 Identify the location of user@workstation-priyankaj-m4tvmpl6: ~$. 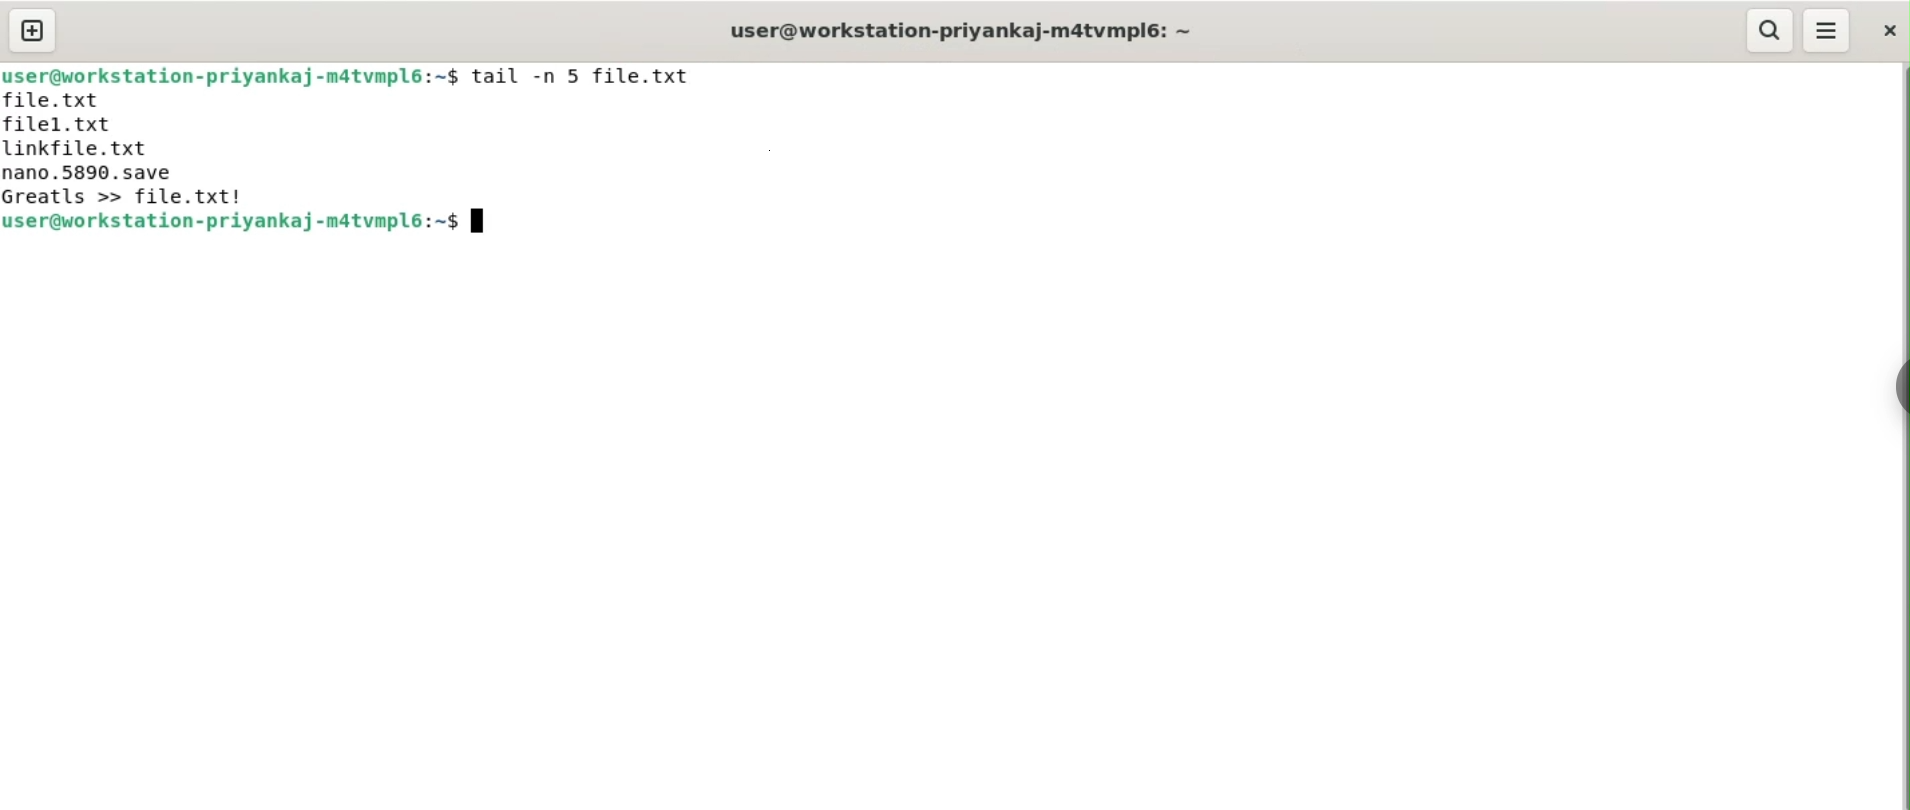
(249, 222).